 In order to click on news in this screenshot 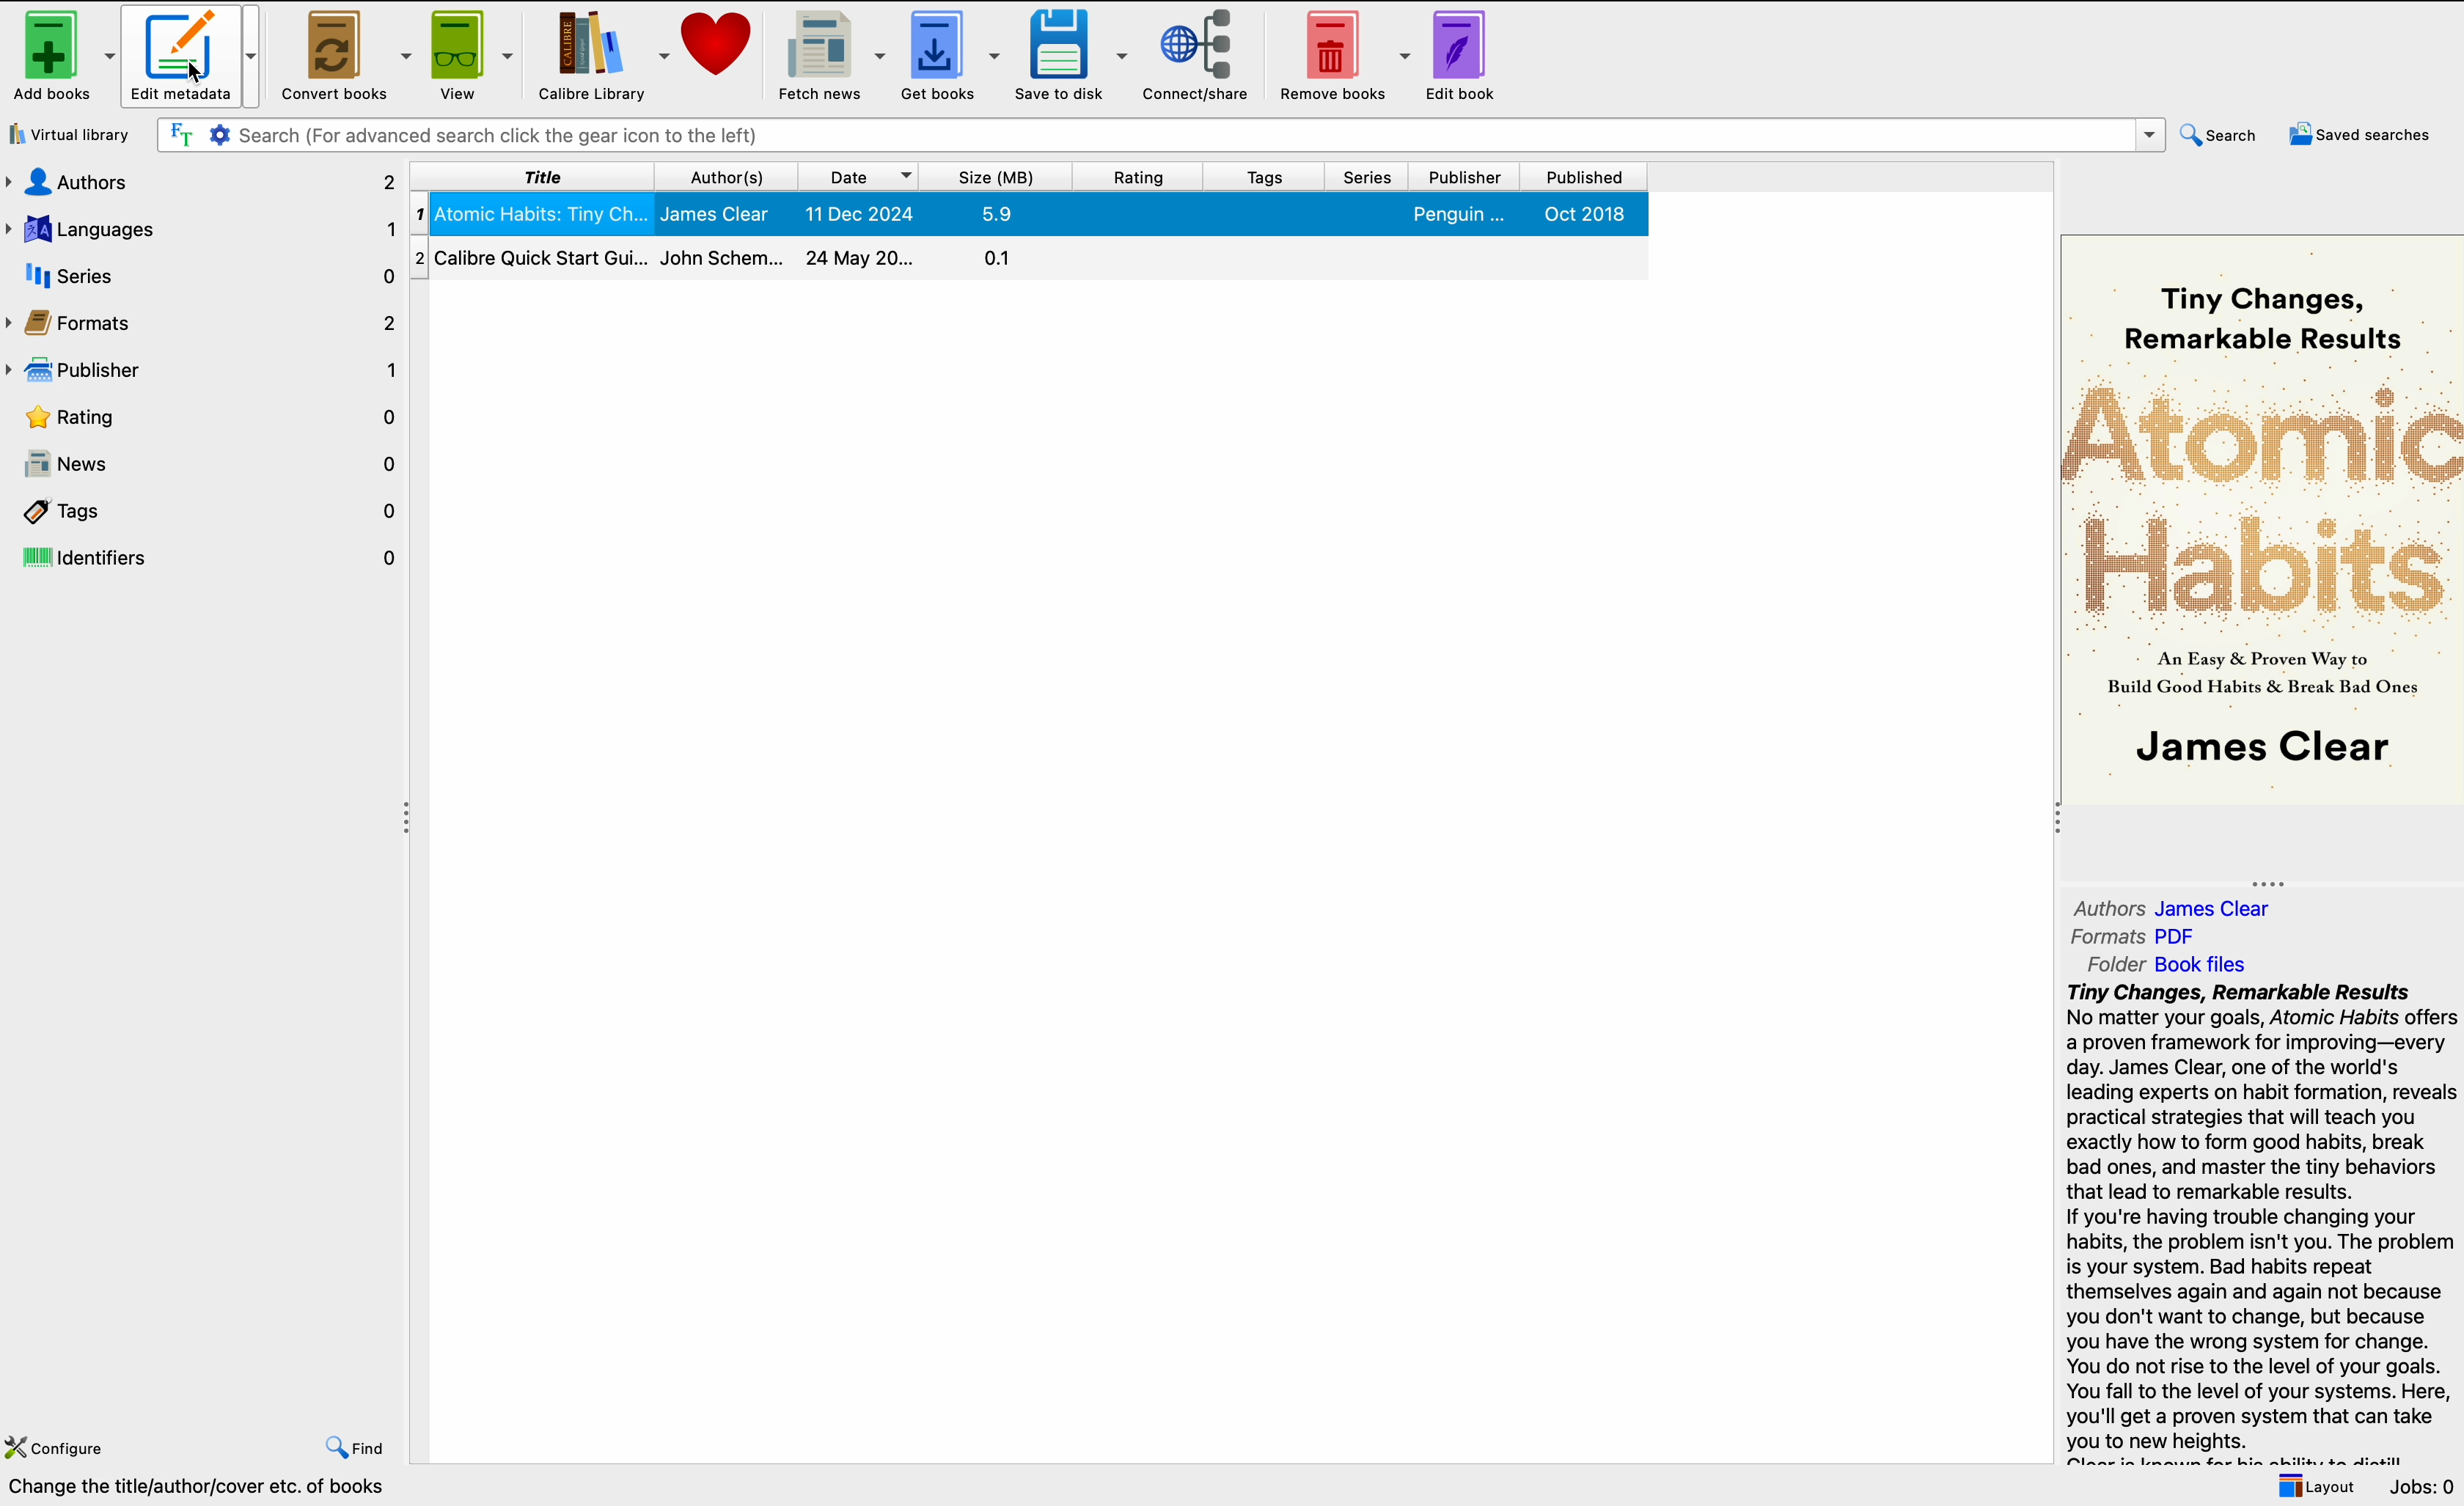, I will do `click(202, 464)`.